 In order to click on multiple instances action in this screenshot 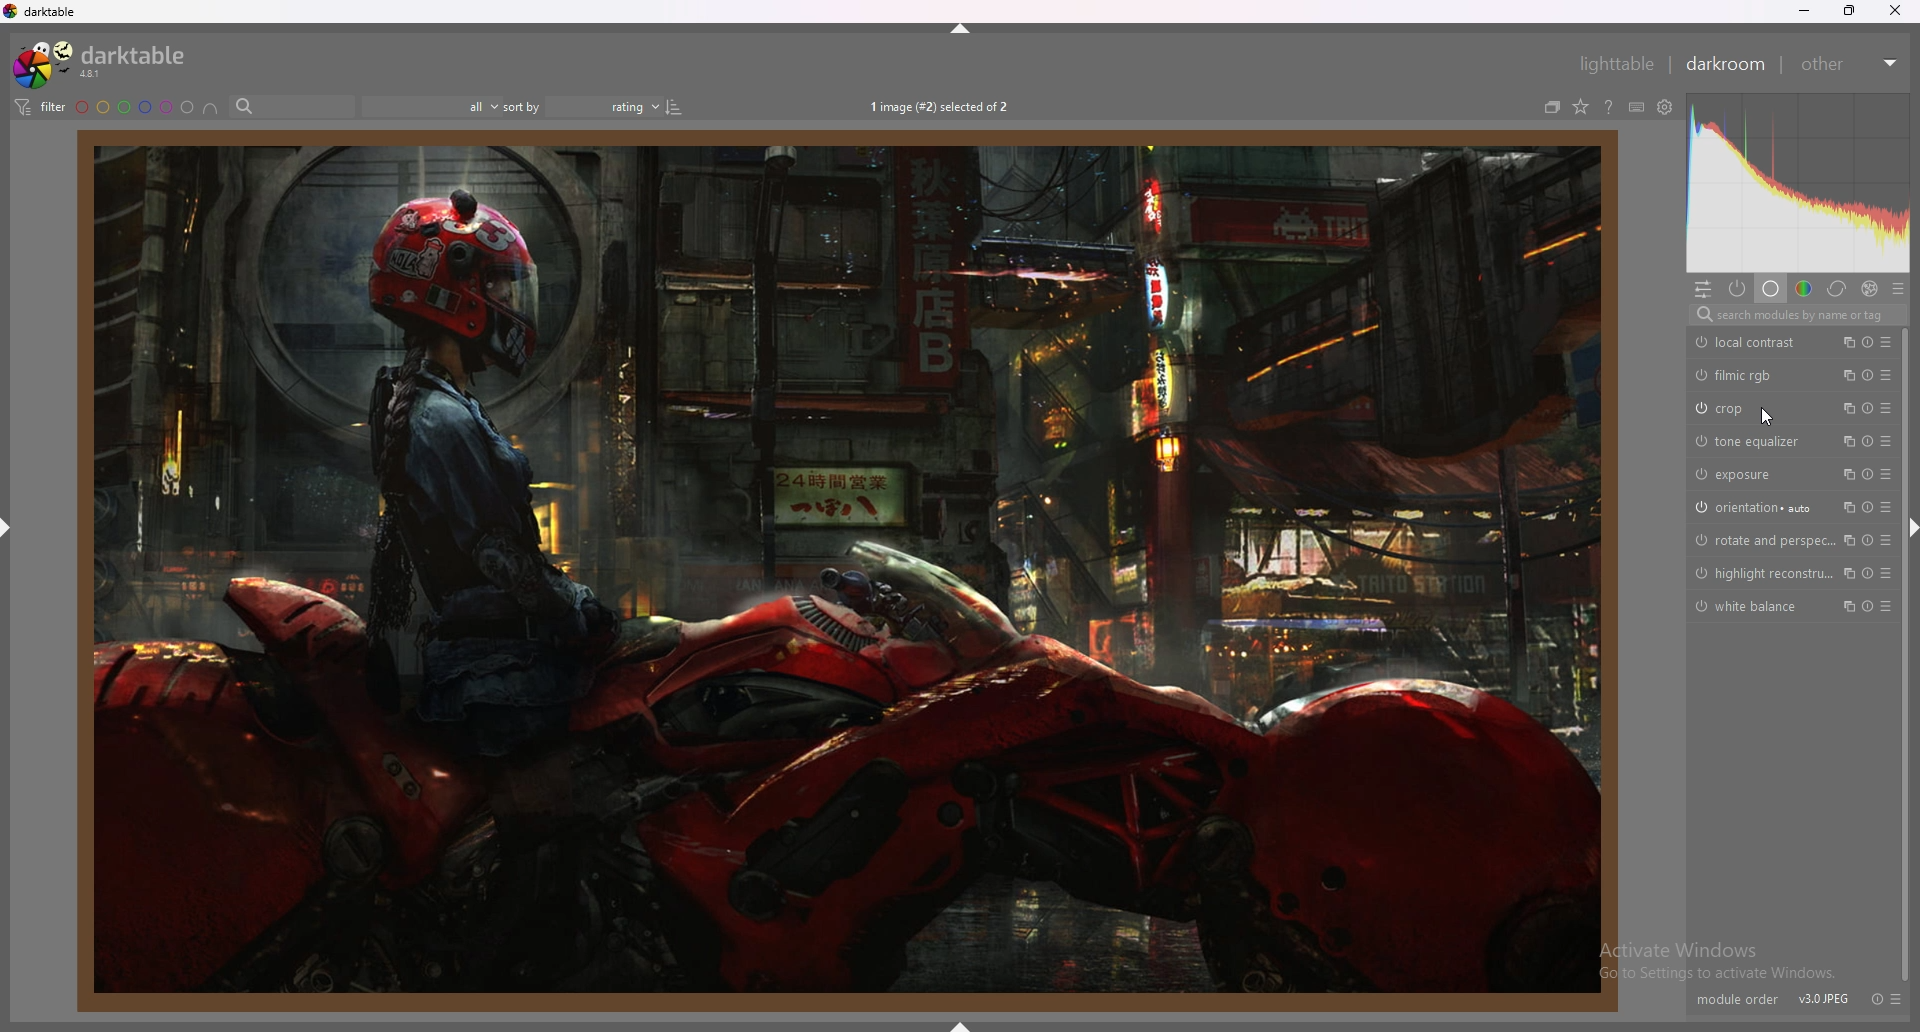, I will do `click(1845, 474)`.